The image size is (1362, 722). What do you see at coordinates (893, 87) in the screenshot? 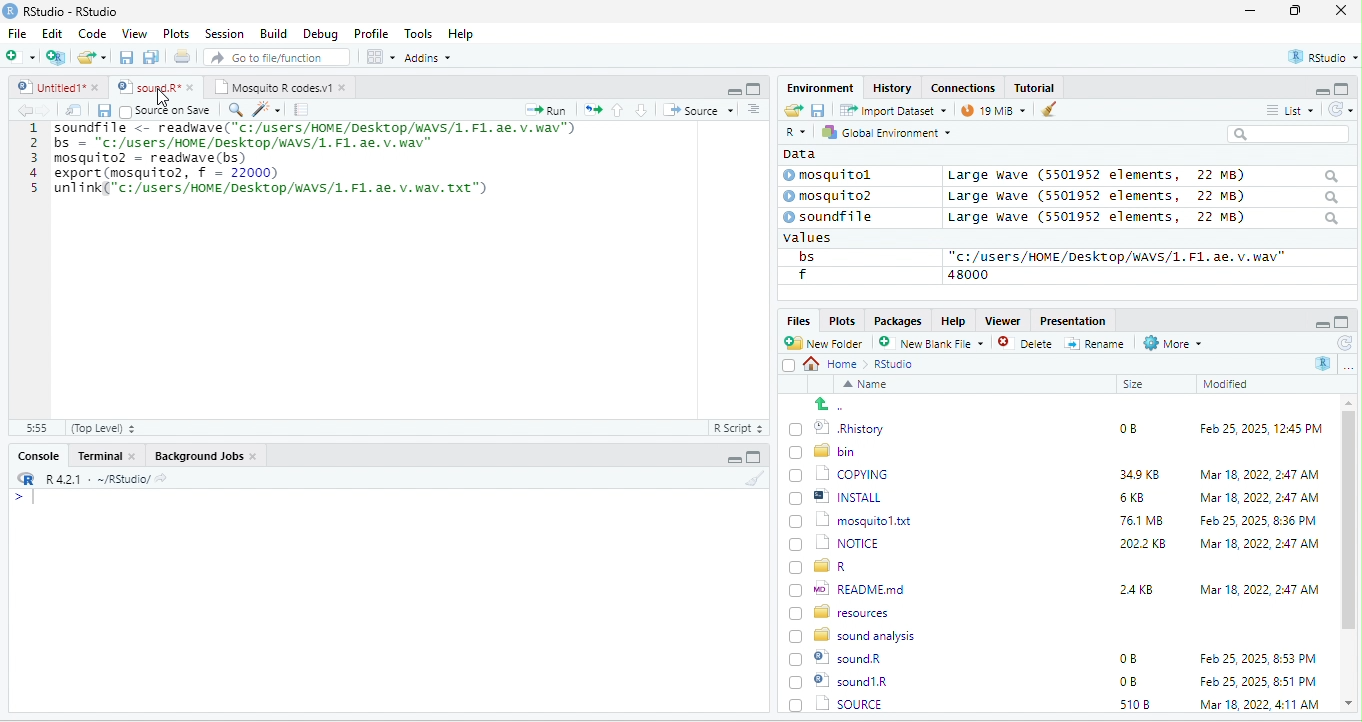
I see `History` at bounding box center [893, 87].